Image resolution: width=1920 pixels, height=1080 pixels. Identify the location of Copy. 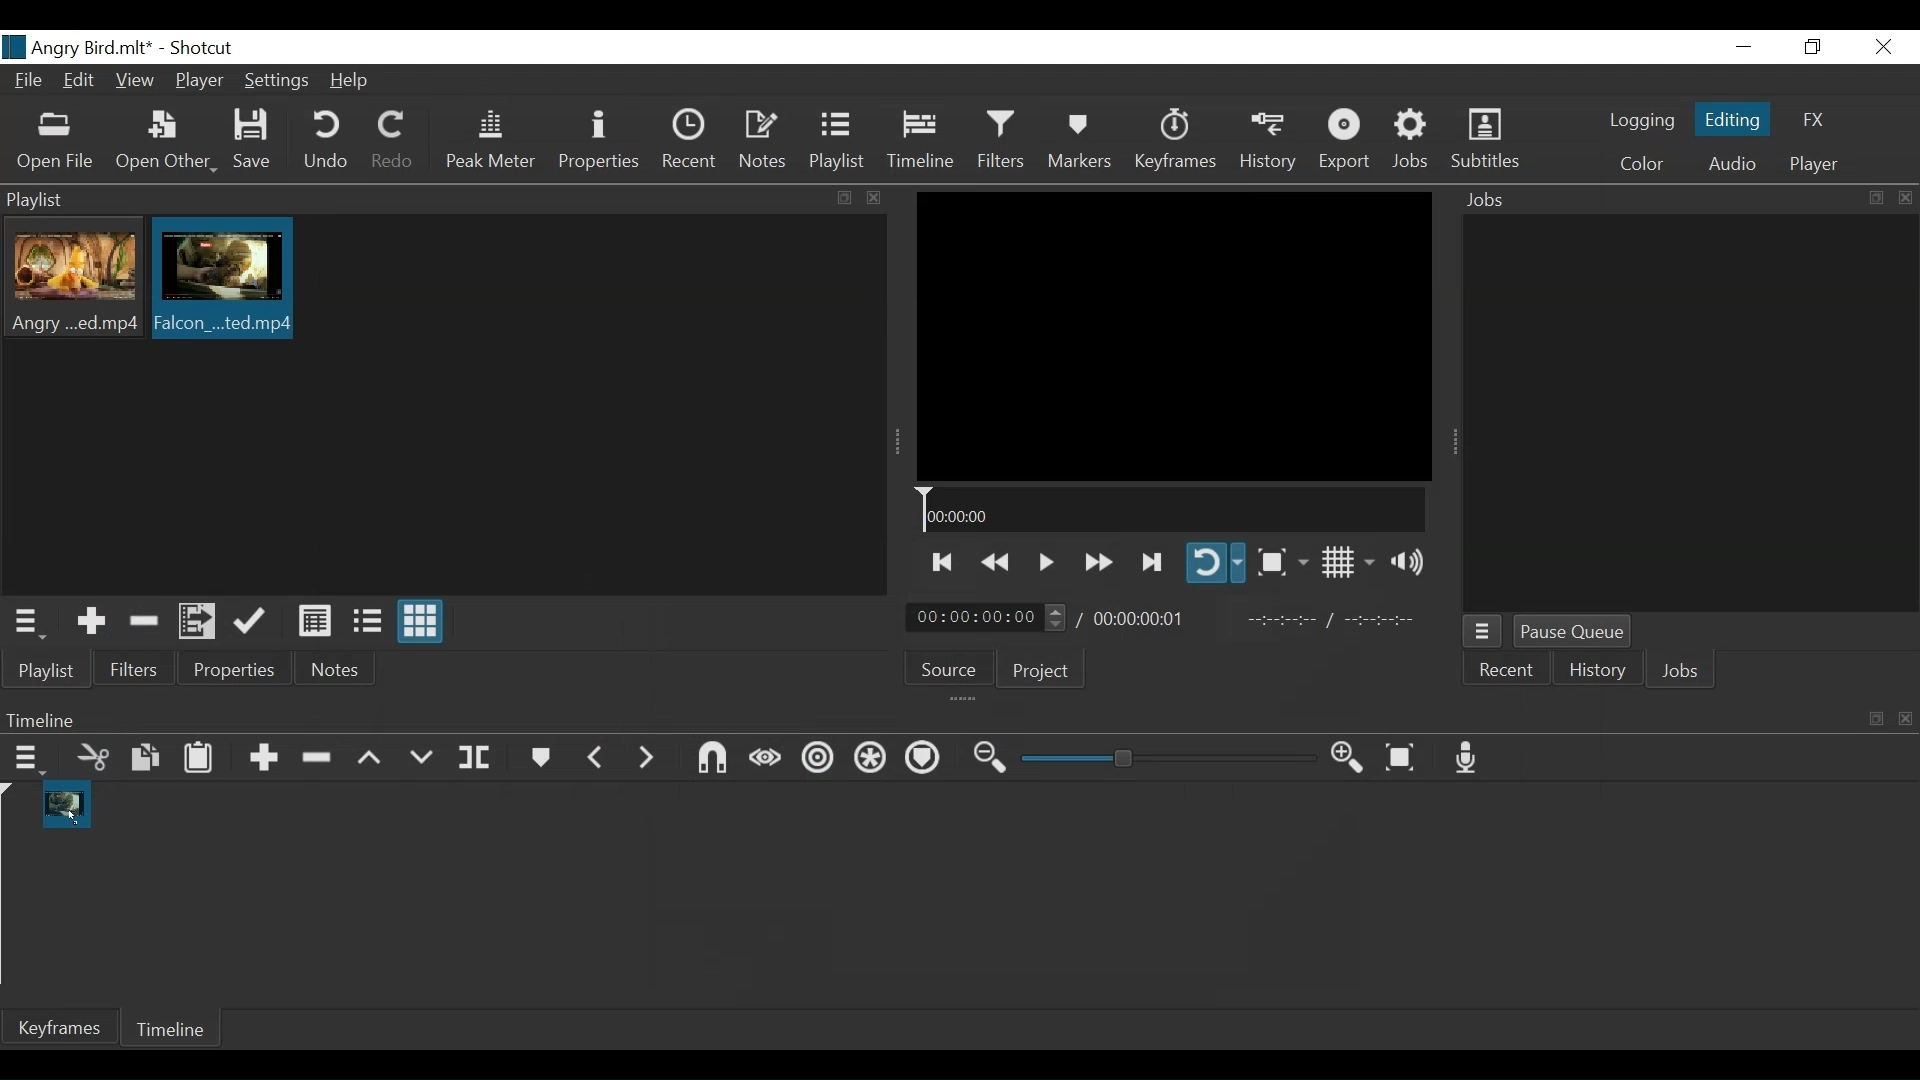
(148, 761).